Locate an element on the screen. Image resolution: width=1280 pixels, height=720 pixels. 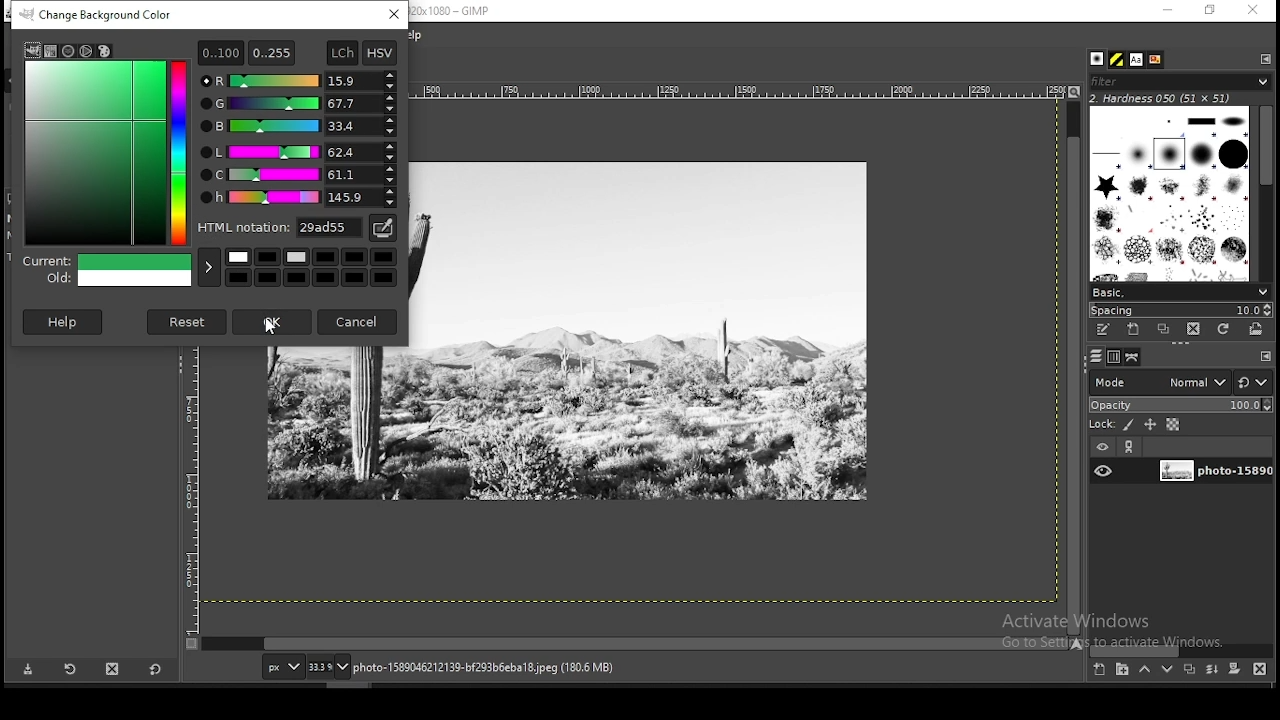
new layer is located at coordinates (1101, 671).